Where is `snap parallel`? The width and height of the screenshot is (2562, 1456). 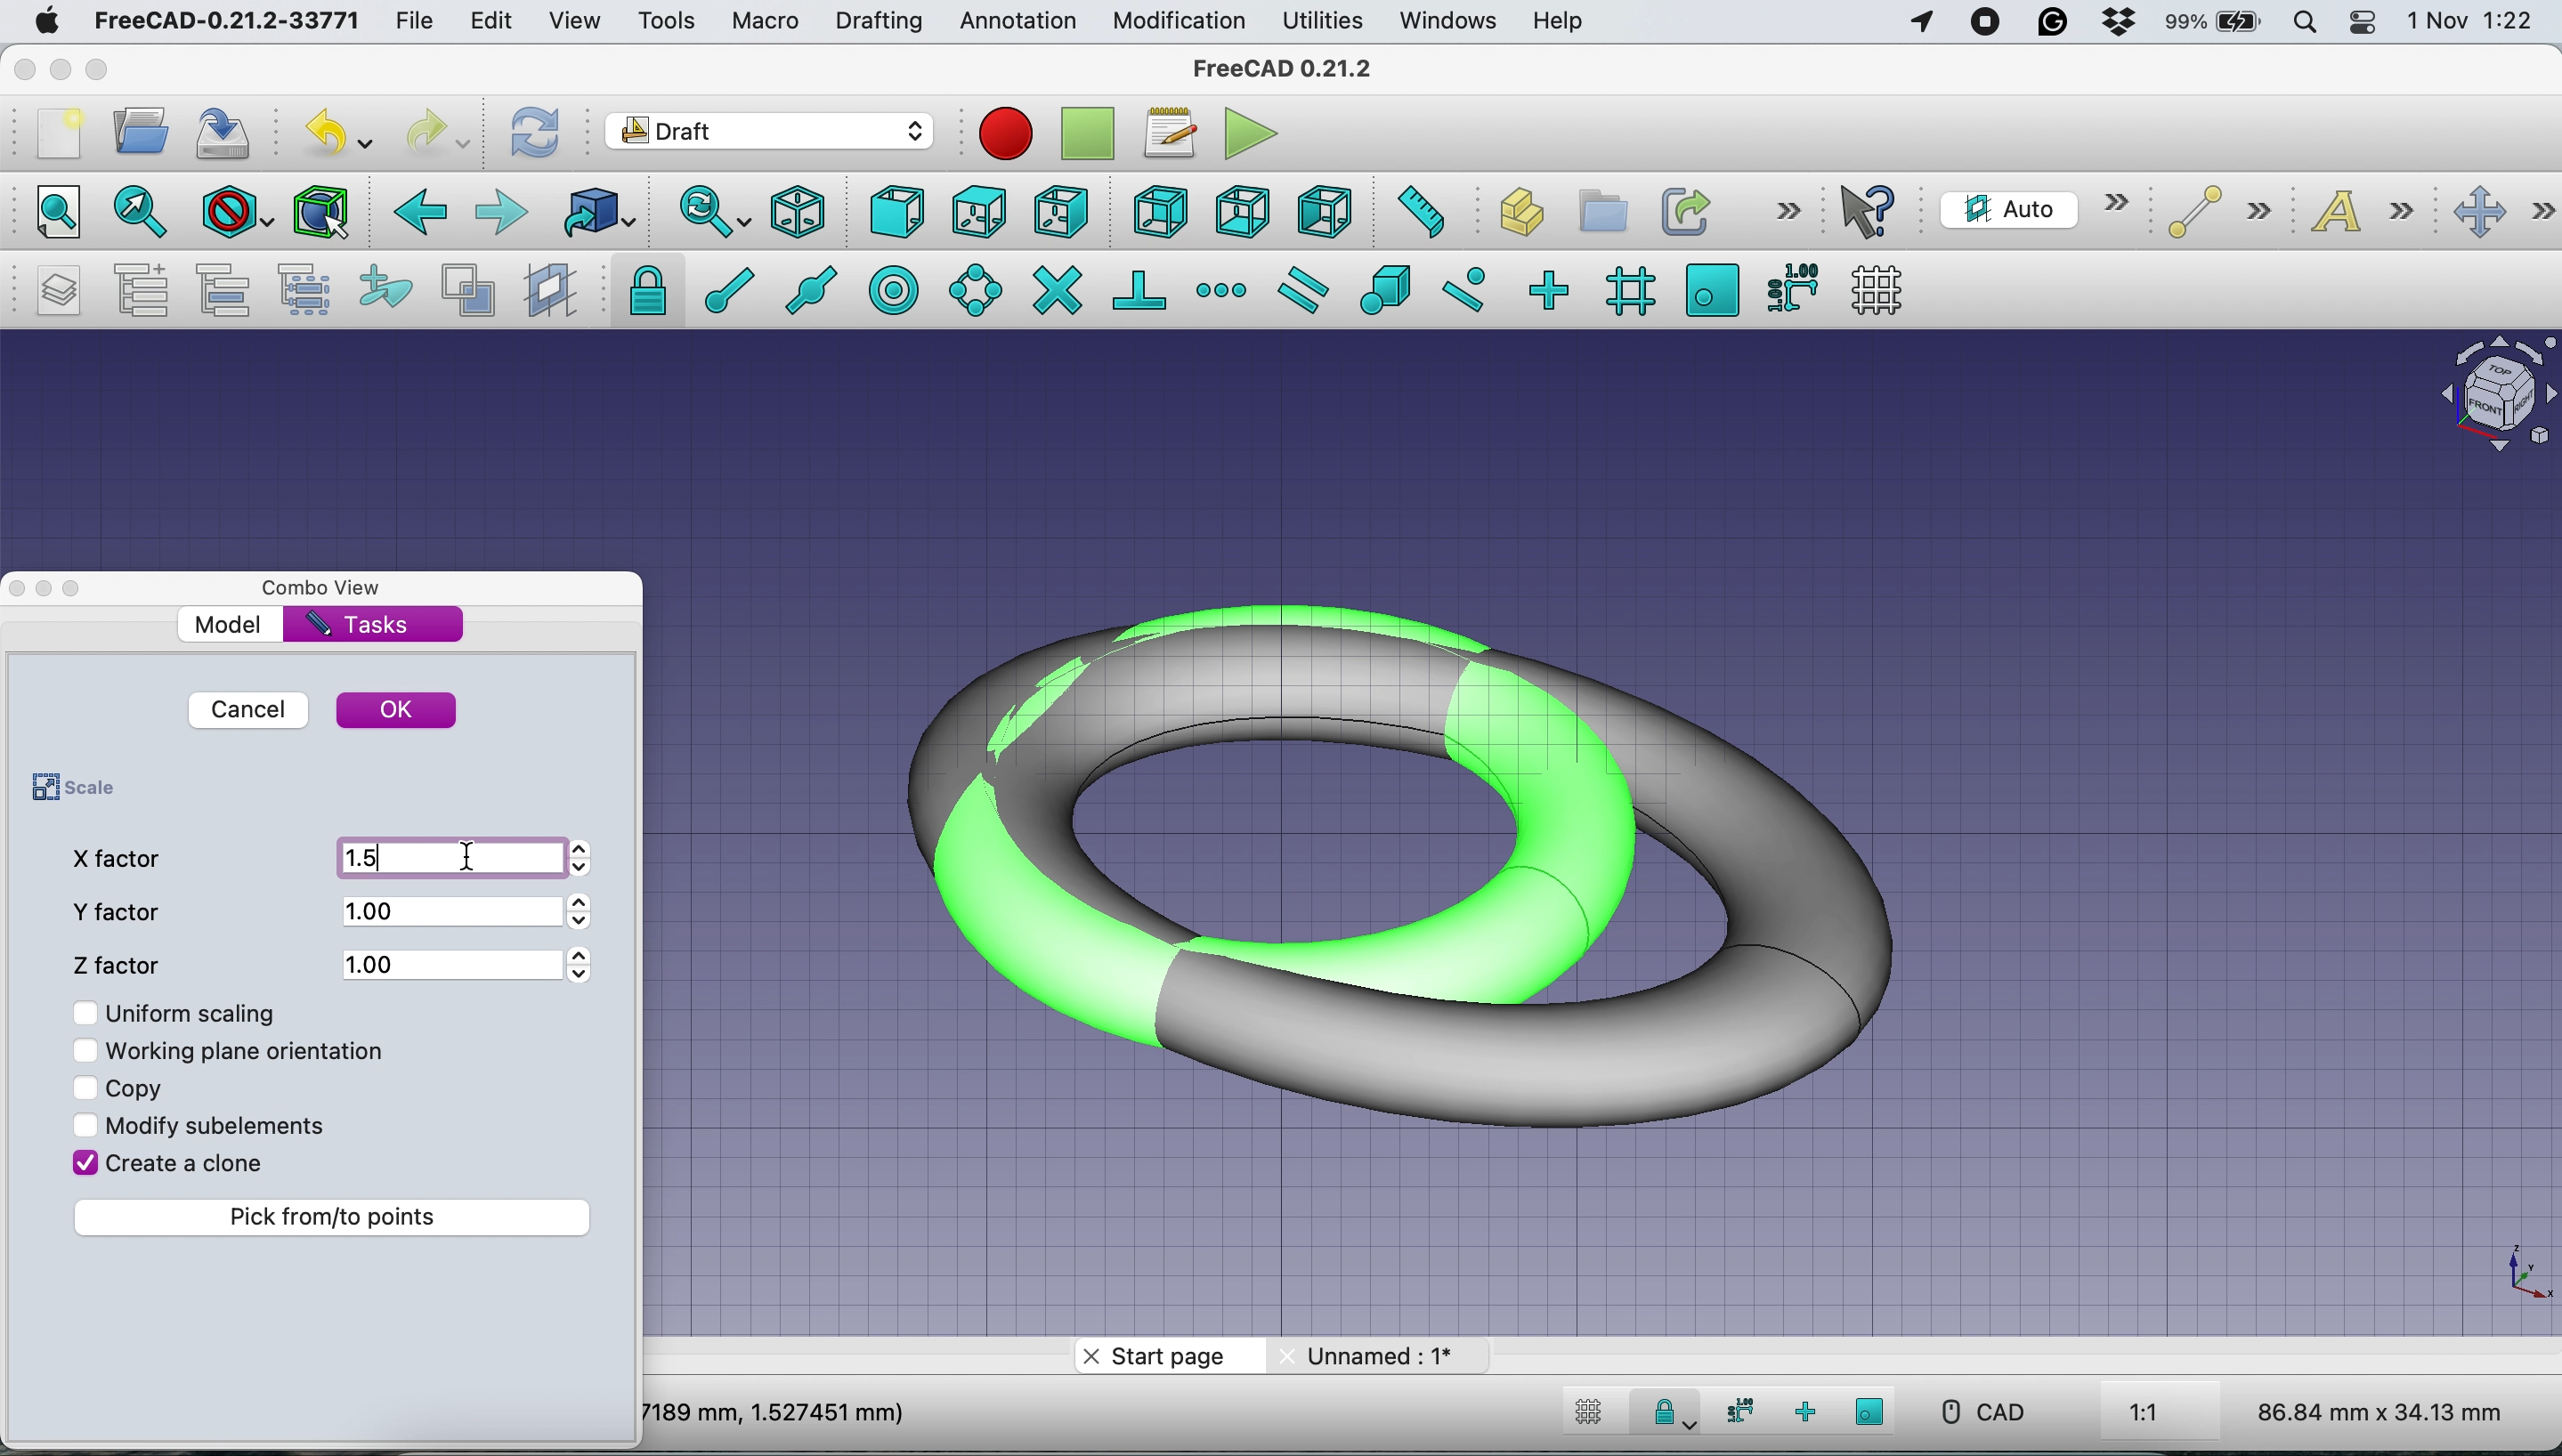
snap parallel is located at coordinates (1309, 289).